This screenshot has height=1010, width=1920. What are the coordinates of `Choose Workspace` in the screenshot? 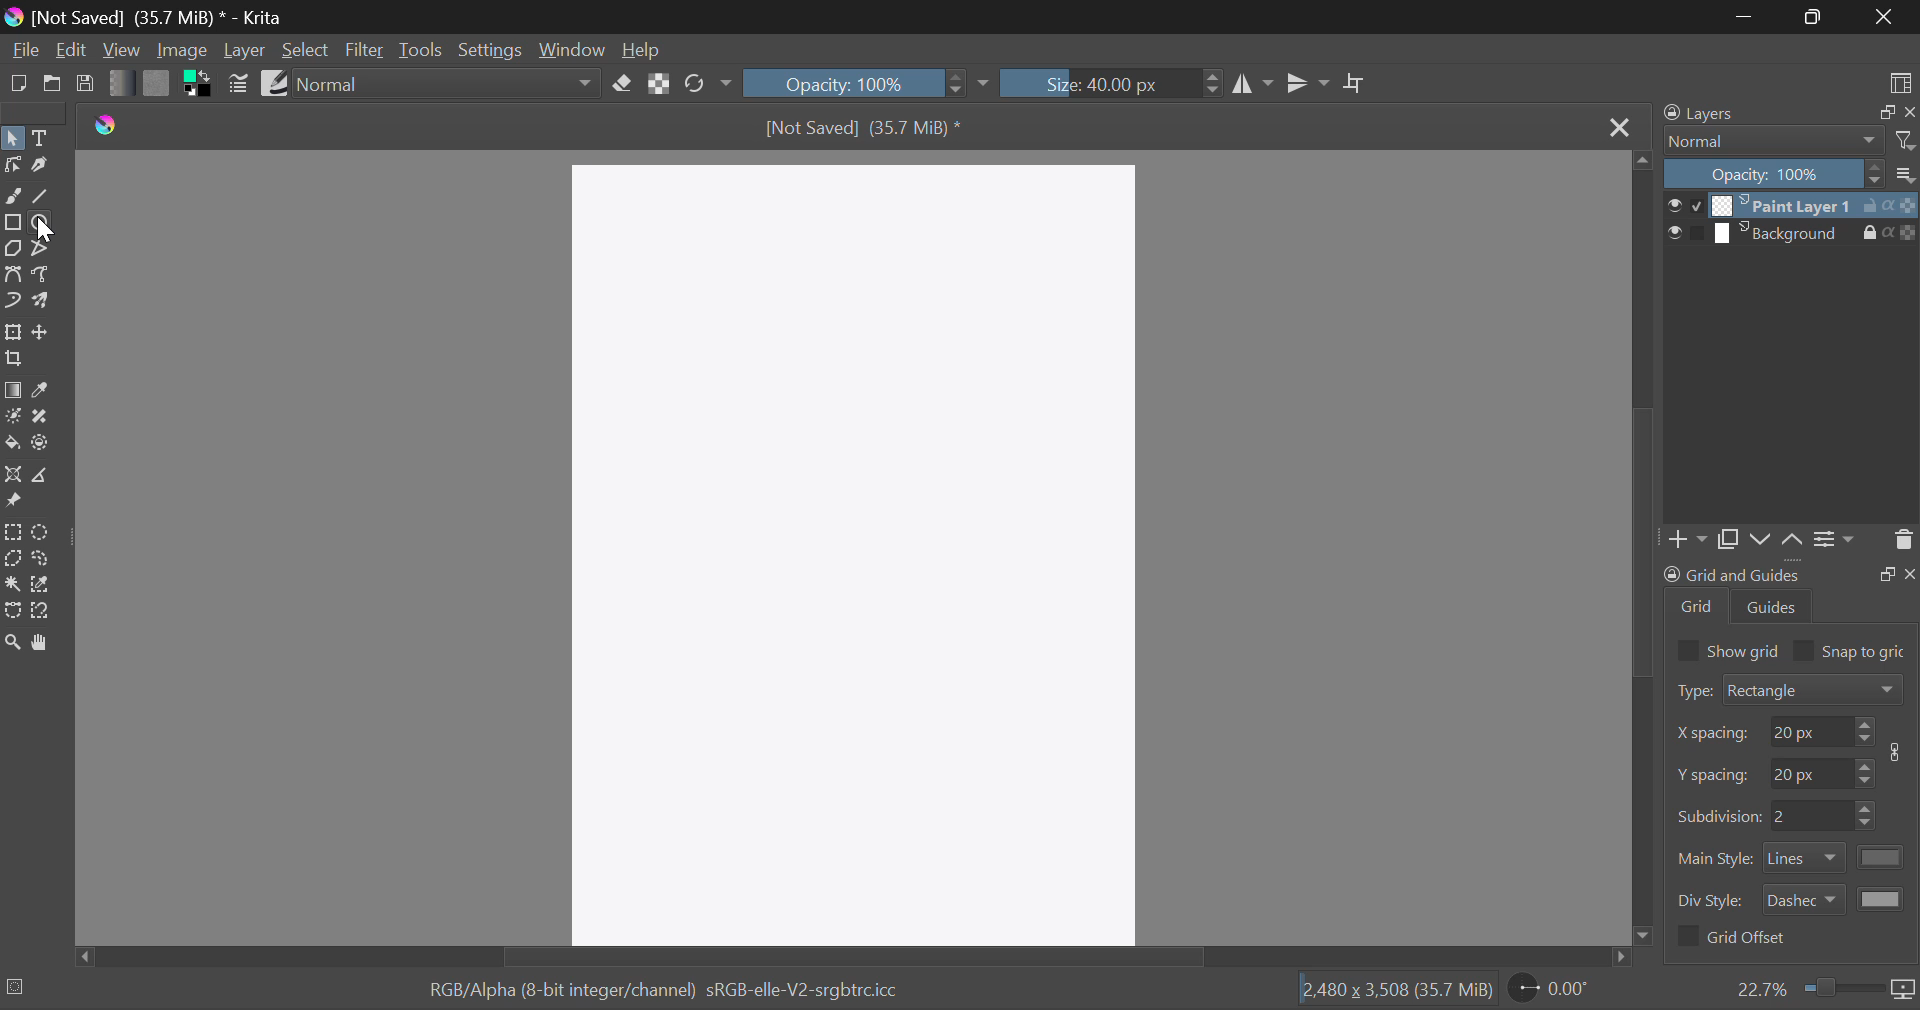 It's located at (1898, 83).